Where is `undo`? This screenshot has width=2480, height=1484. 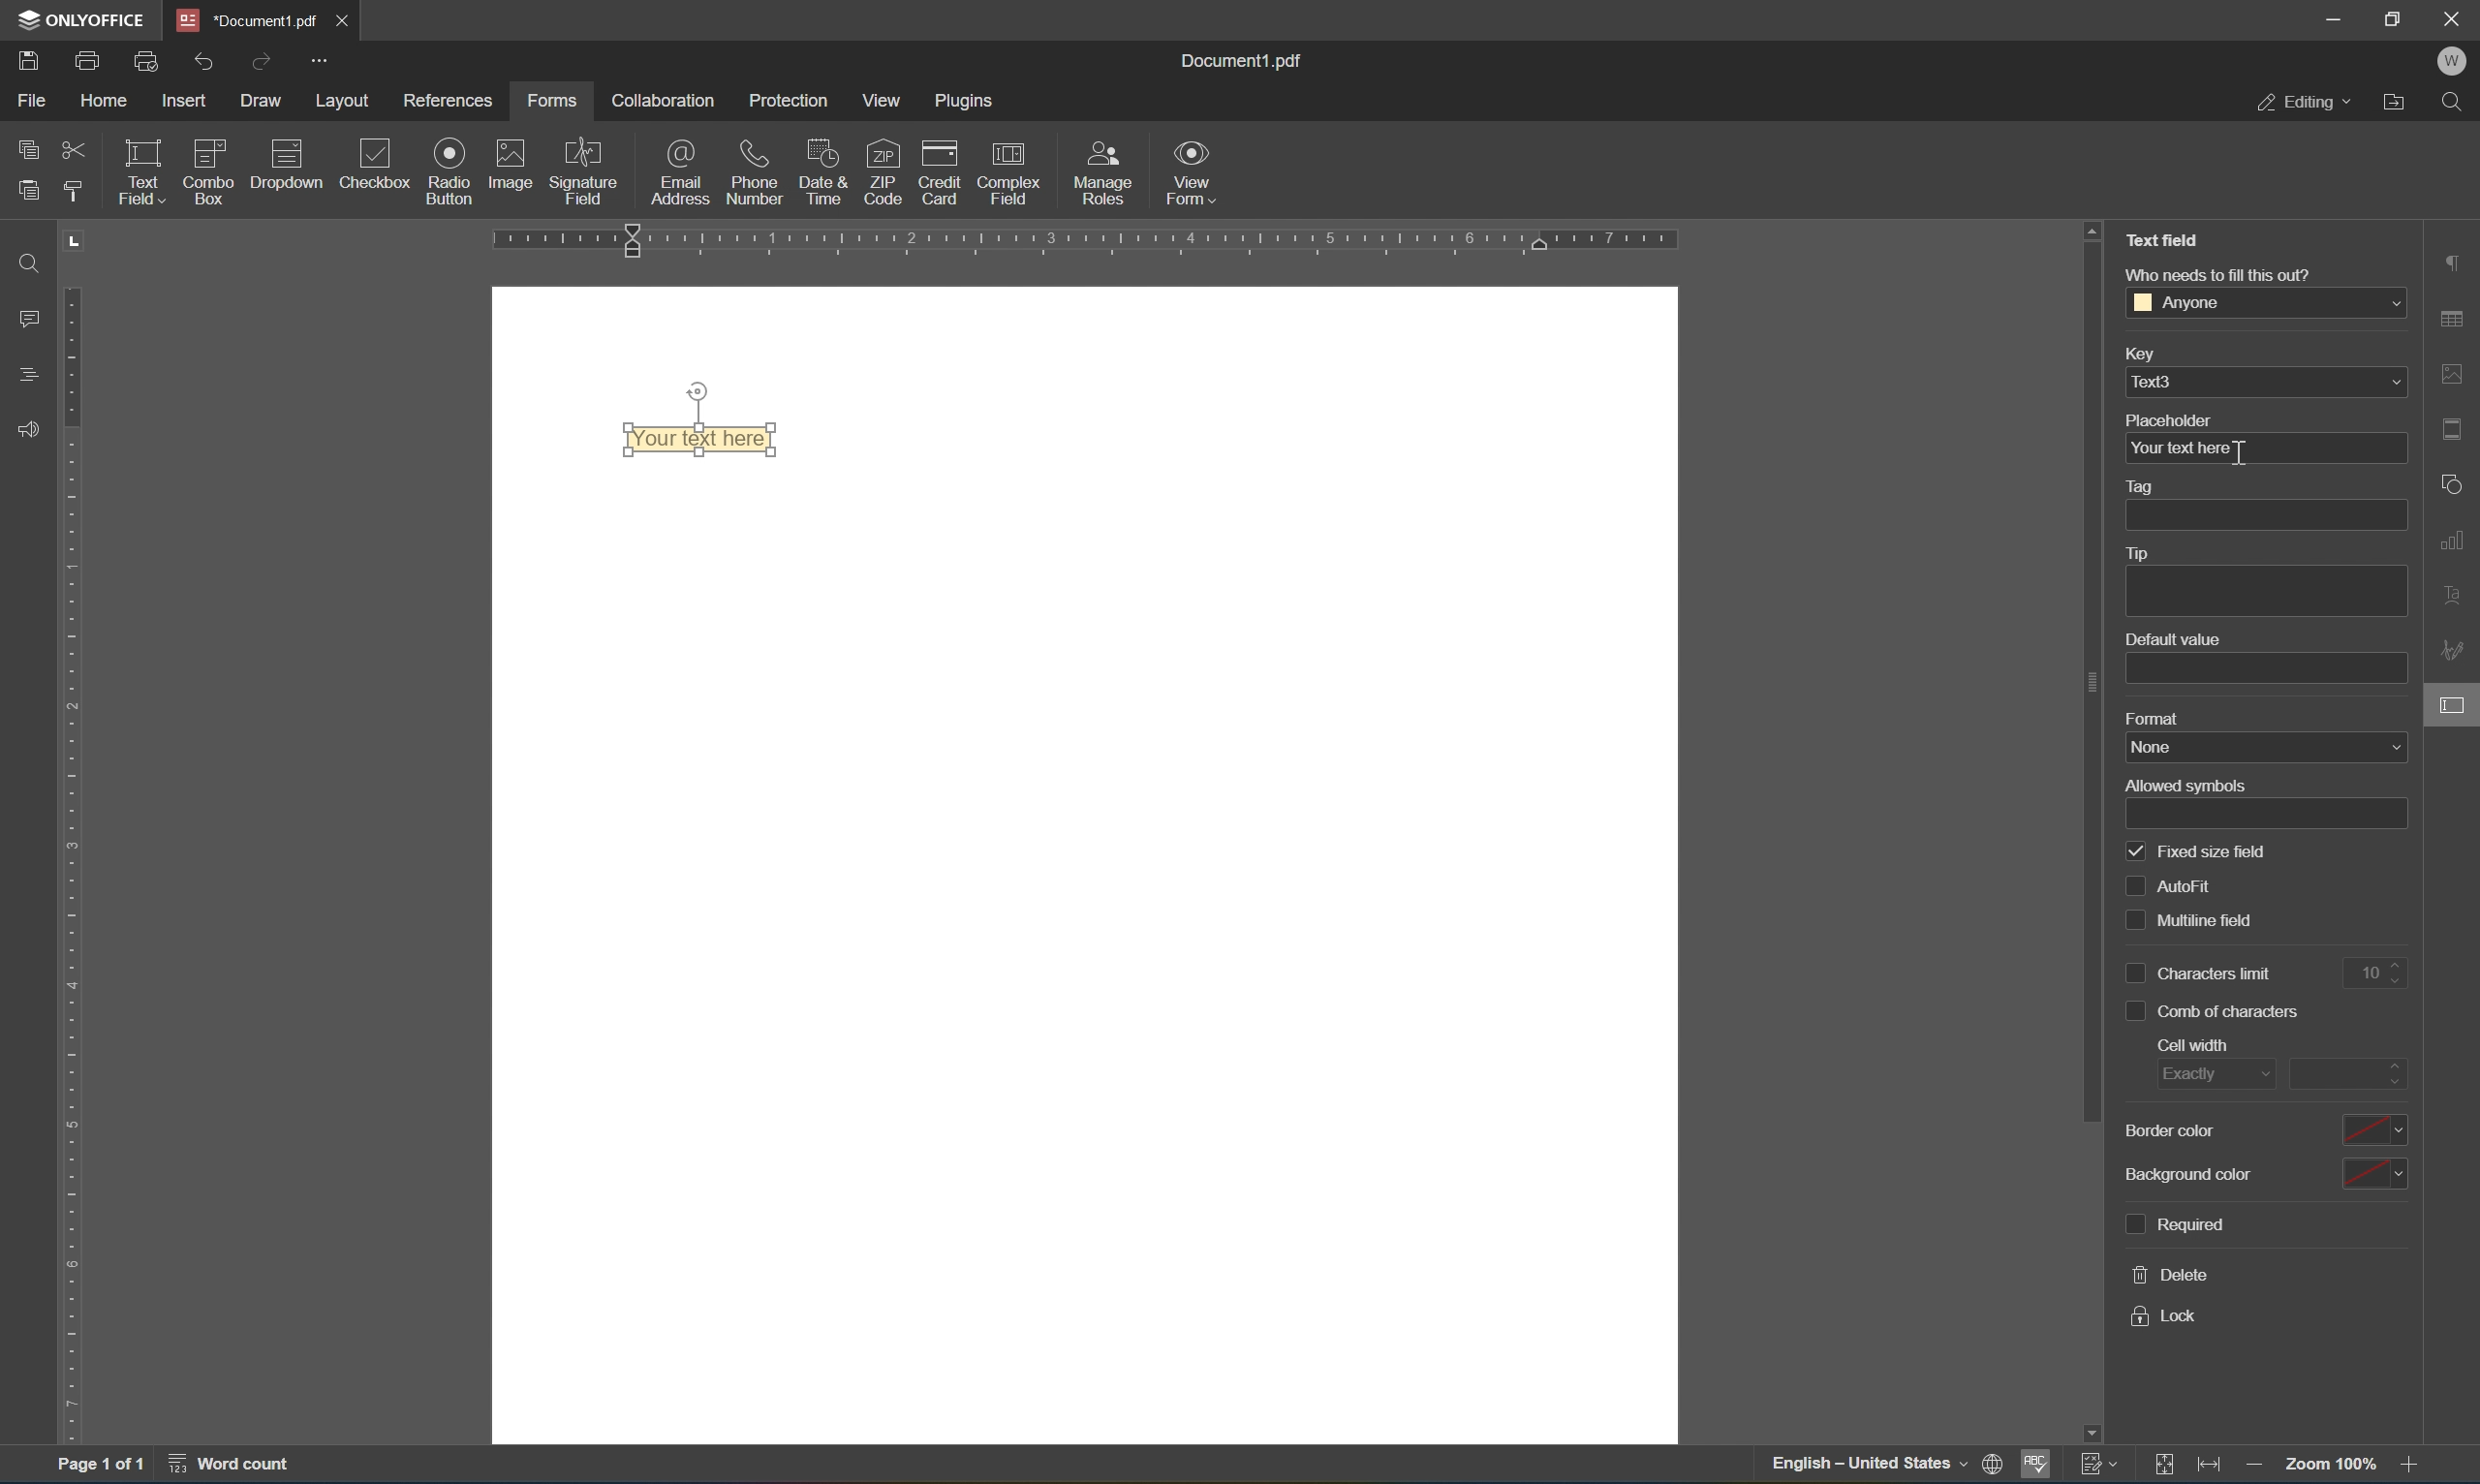 undo is located at coordinates (205, 63).